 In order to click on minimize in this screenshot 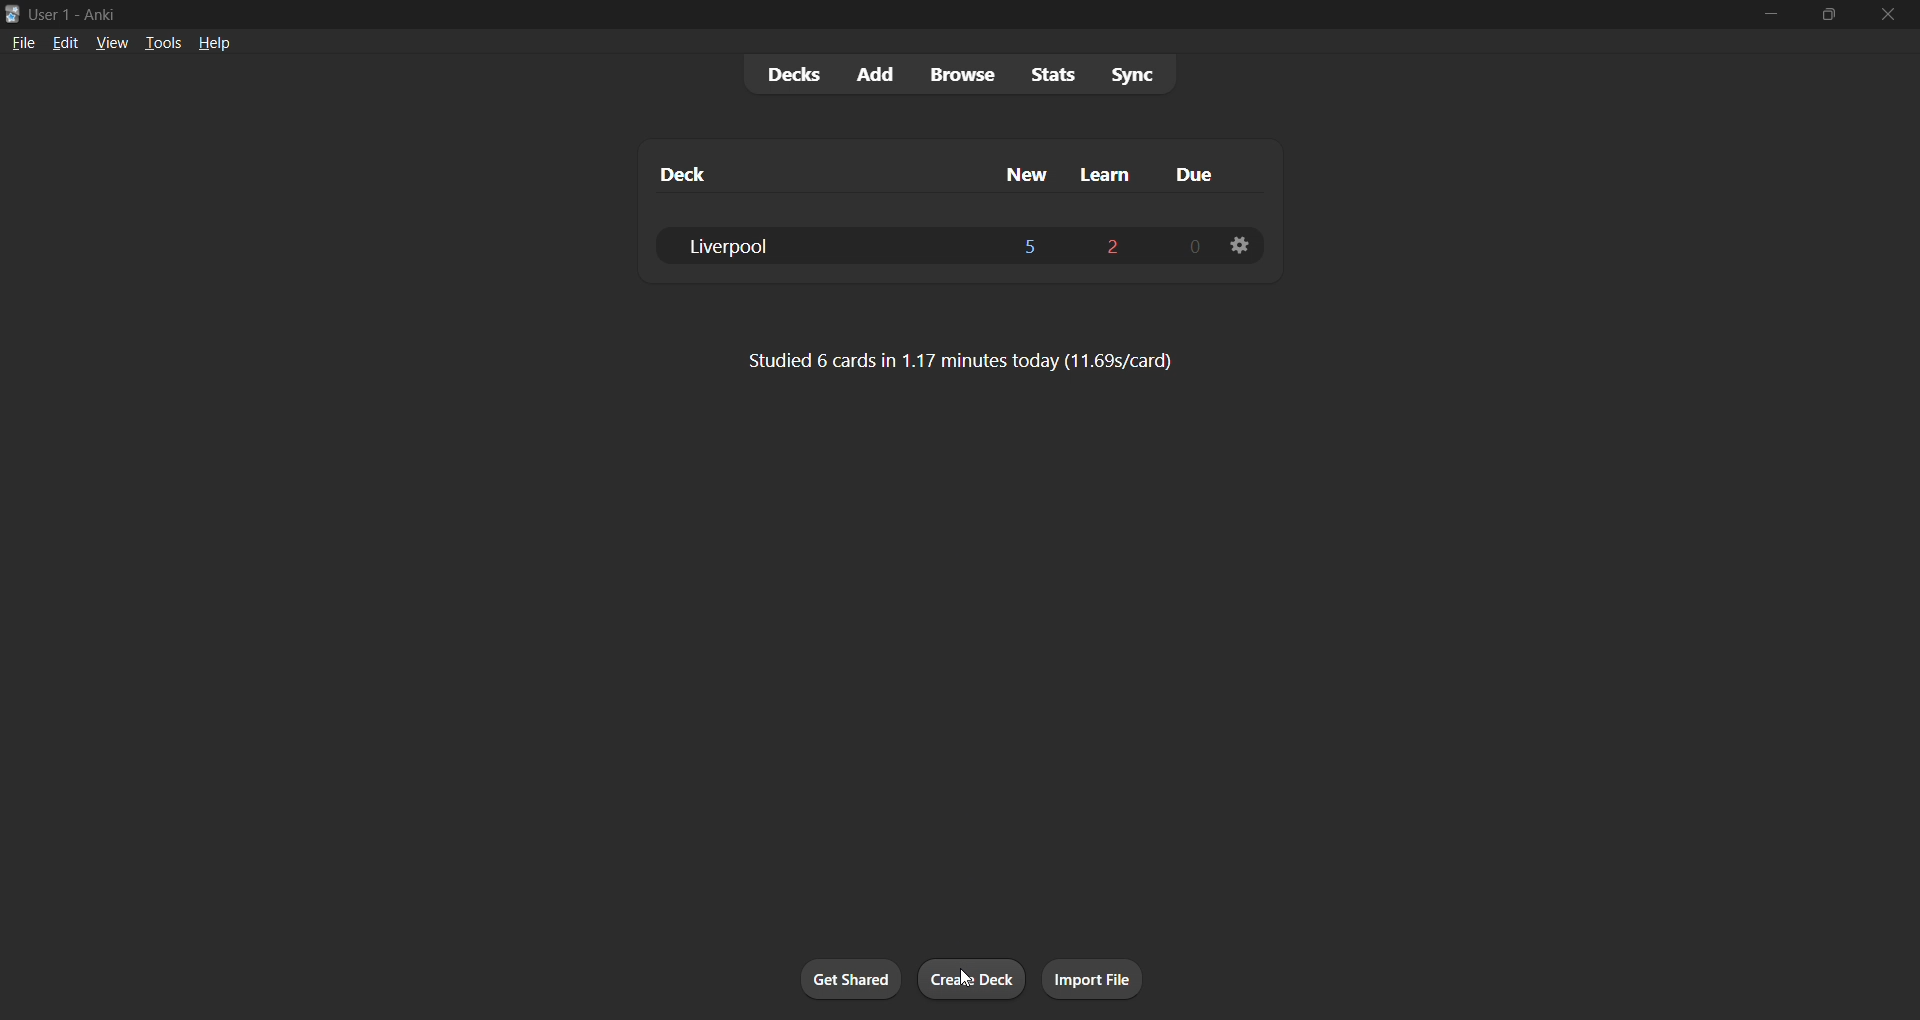, I will do `click(1759, 17)`.